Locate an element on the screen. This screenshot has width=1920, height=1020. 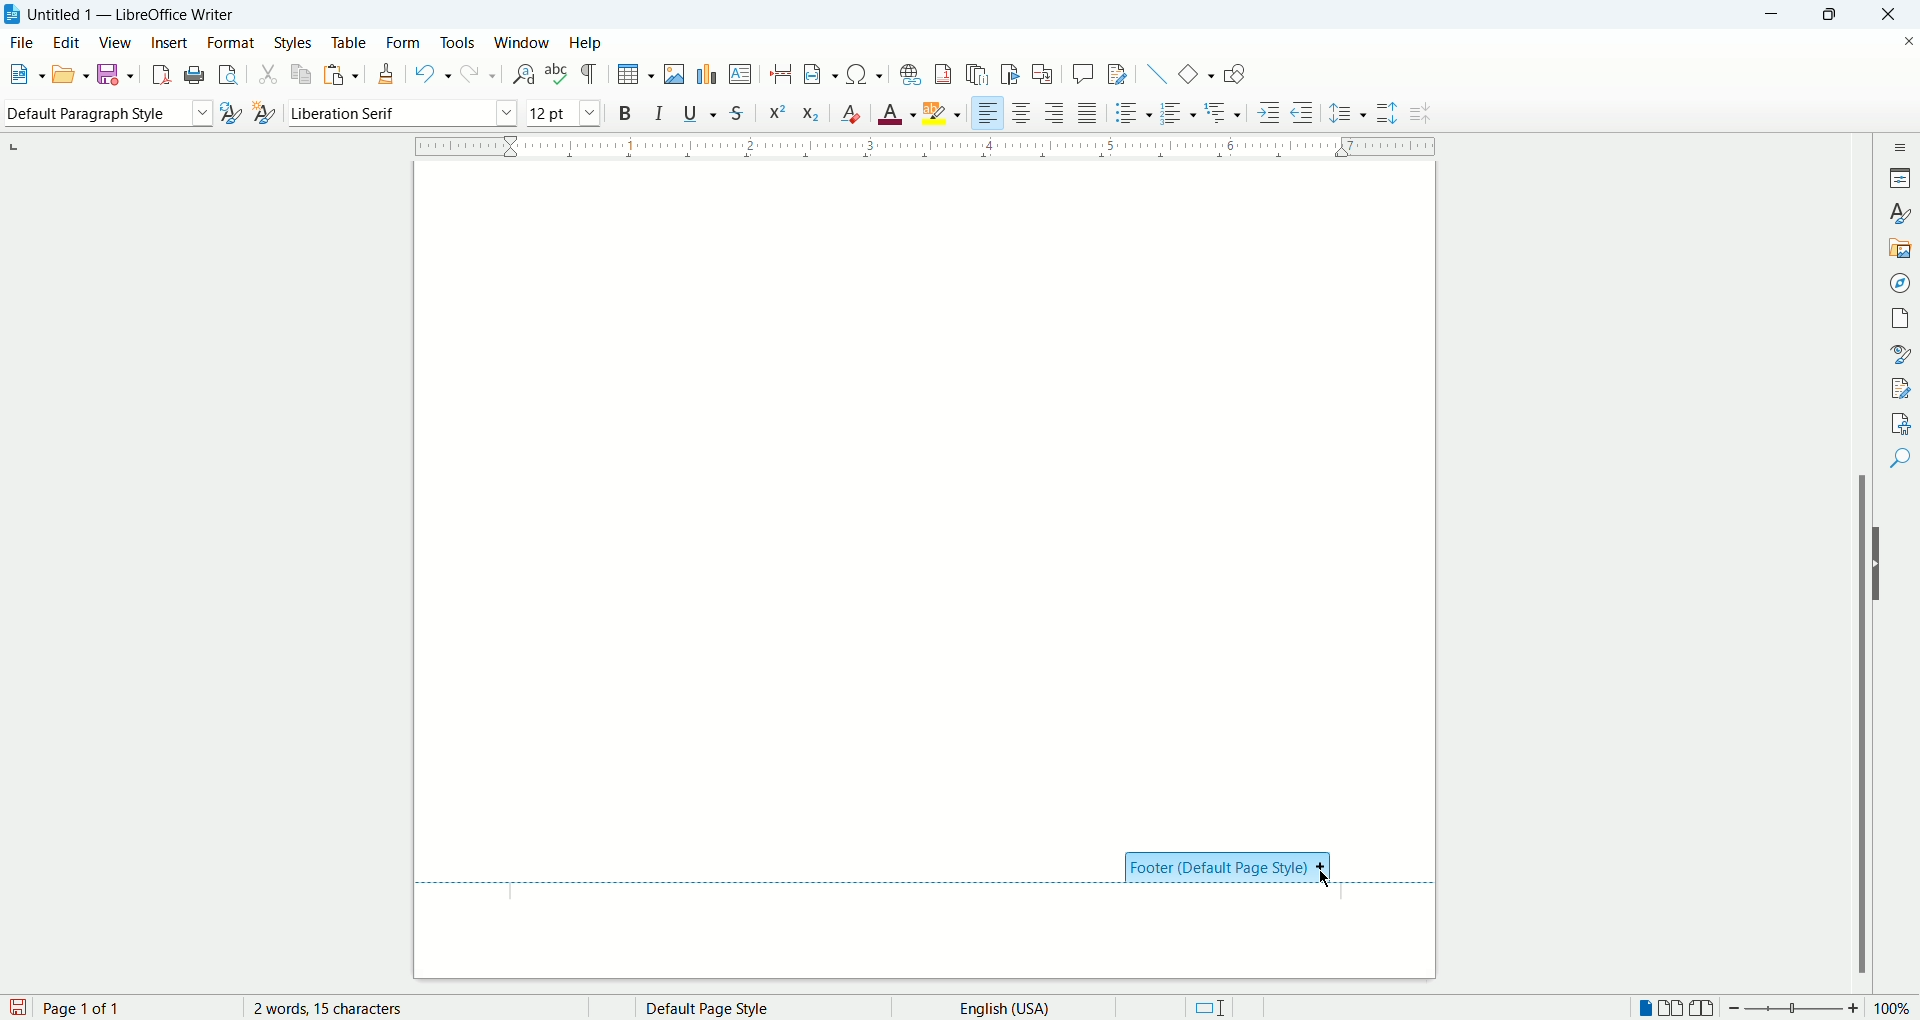
gallery is located at coordinates (1901, 246).